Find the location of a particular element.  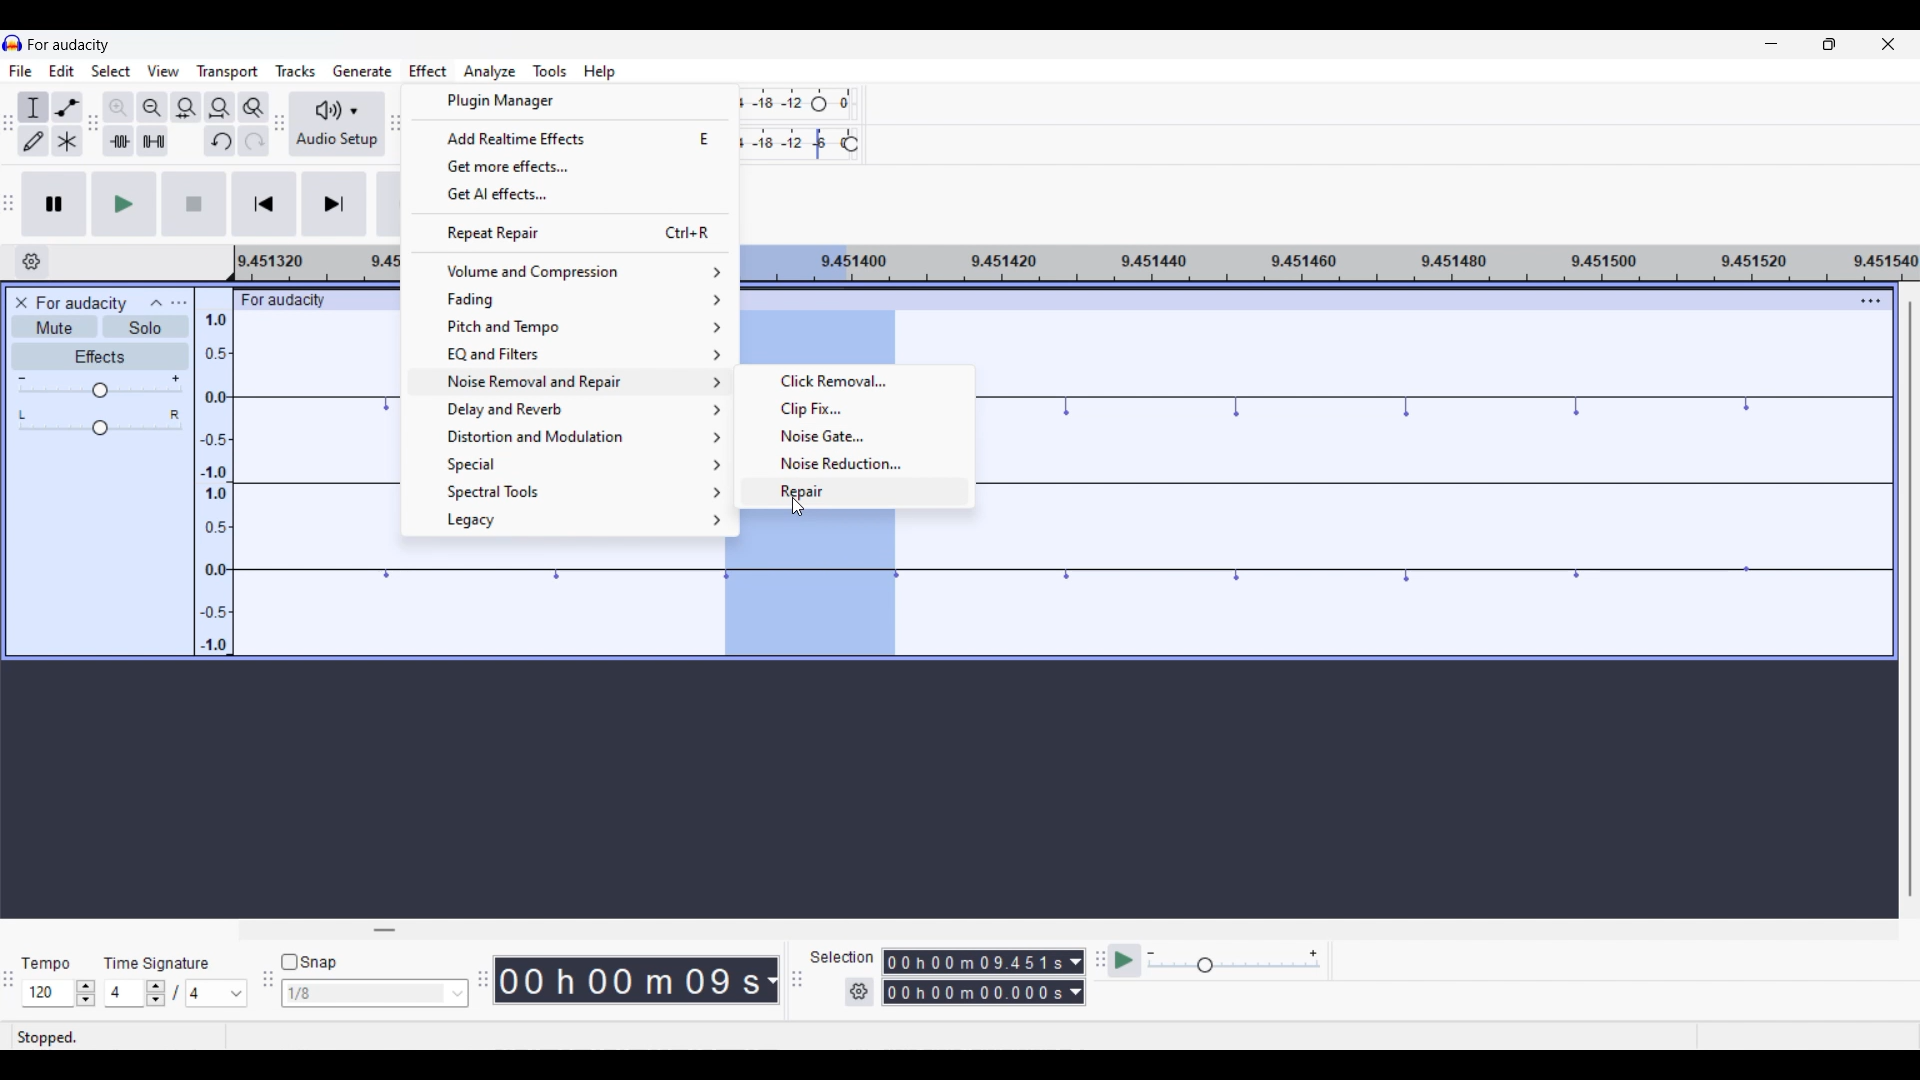

Click removal is located at coordinates (855, 380).